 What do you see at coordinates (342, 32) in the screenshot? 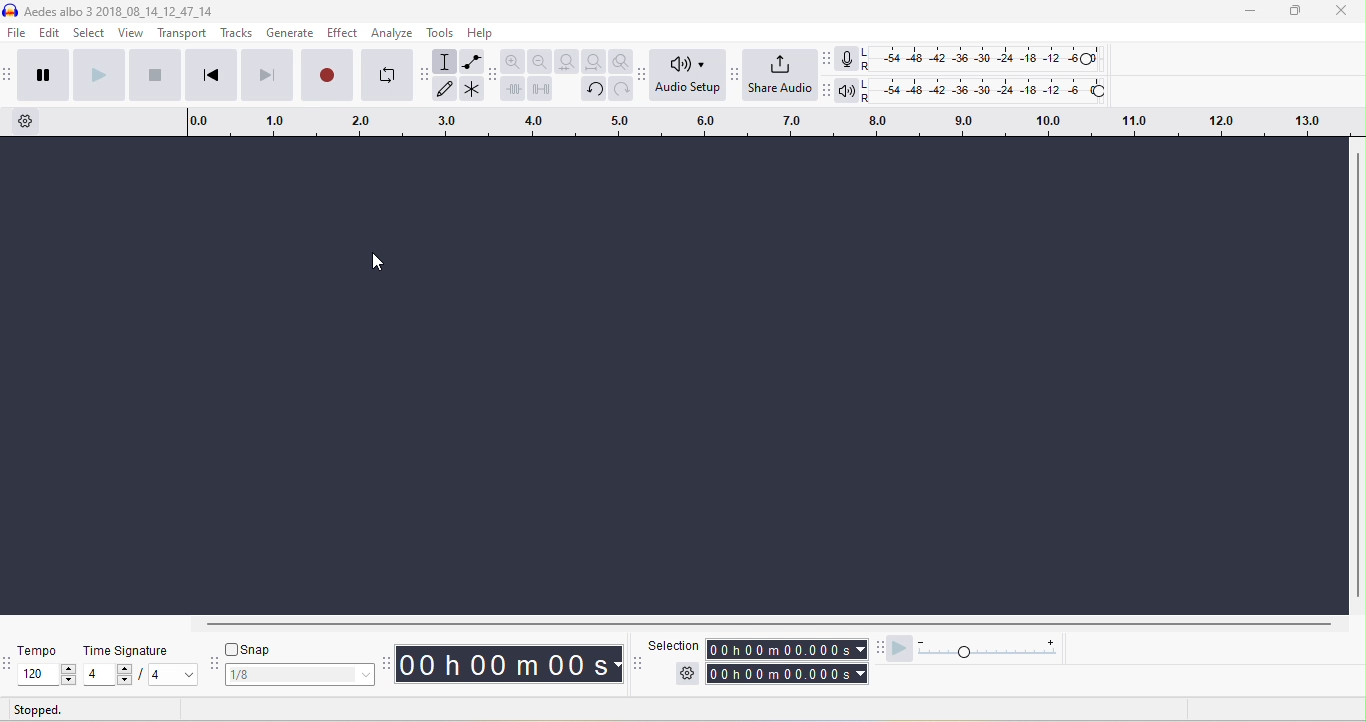
I see `effect` at bounding box center [342, 32].